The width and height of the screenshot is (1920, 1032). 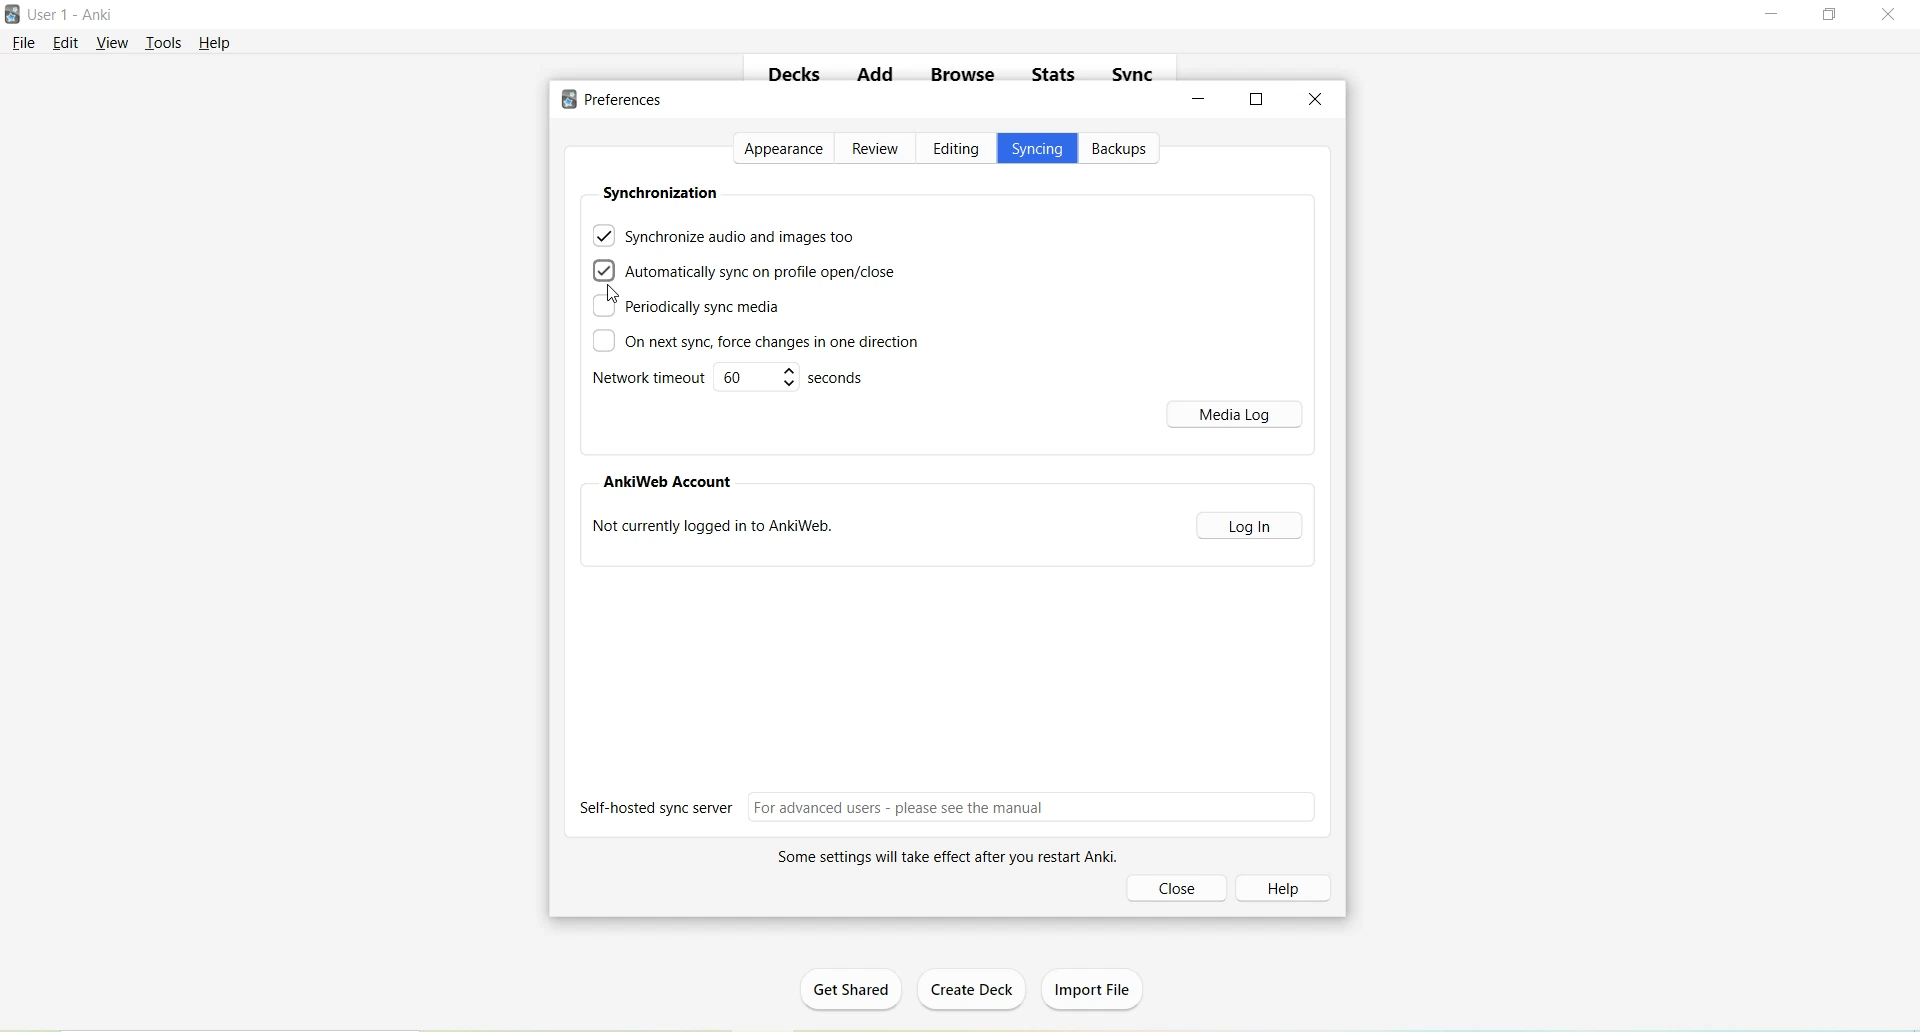 What do you see at coordinates (976, 991) in the screenshot?
I see `Create Deck` at bounding box center [976, 991].